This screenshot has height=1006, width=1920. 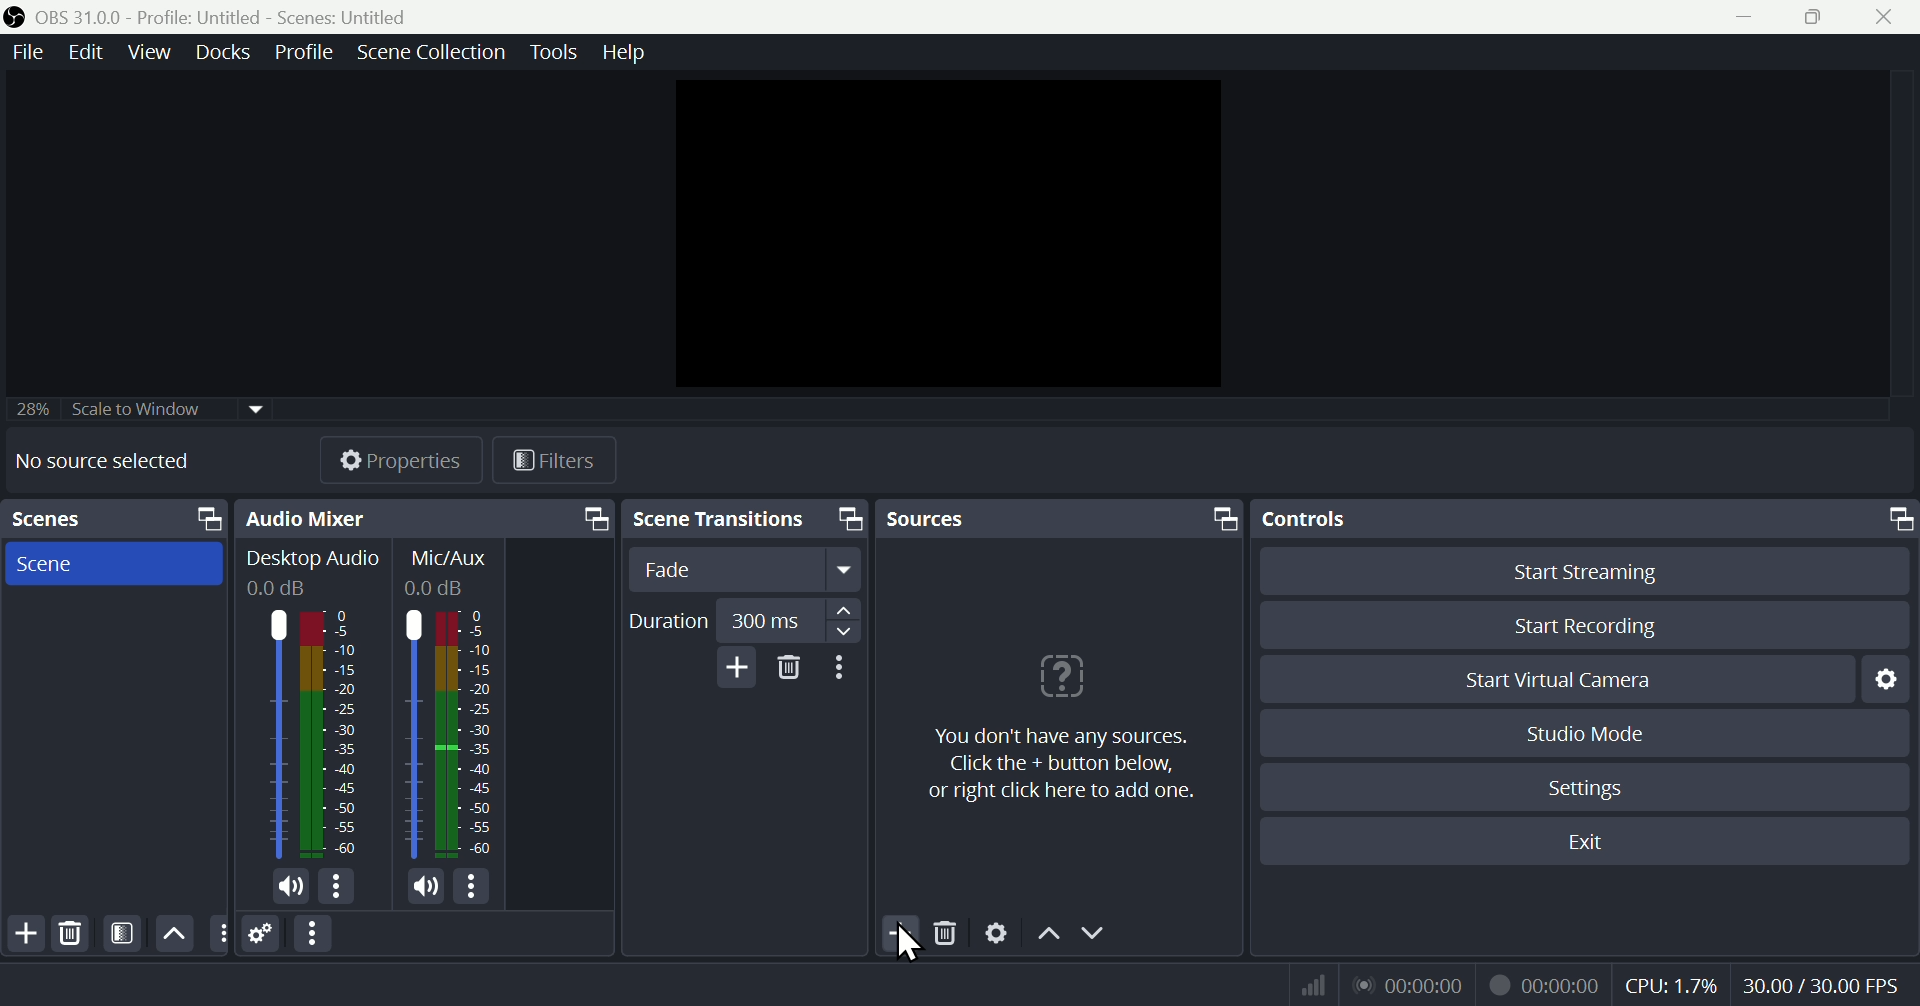 I want to click on More options, so click(x=315, y=934).